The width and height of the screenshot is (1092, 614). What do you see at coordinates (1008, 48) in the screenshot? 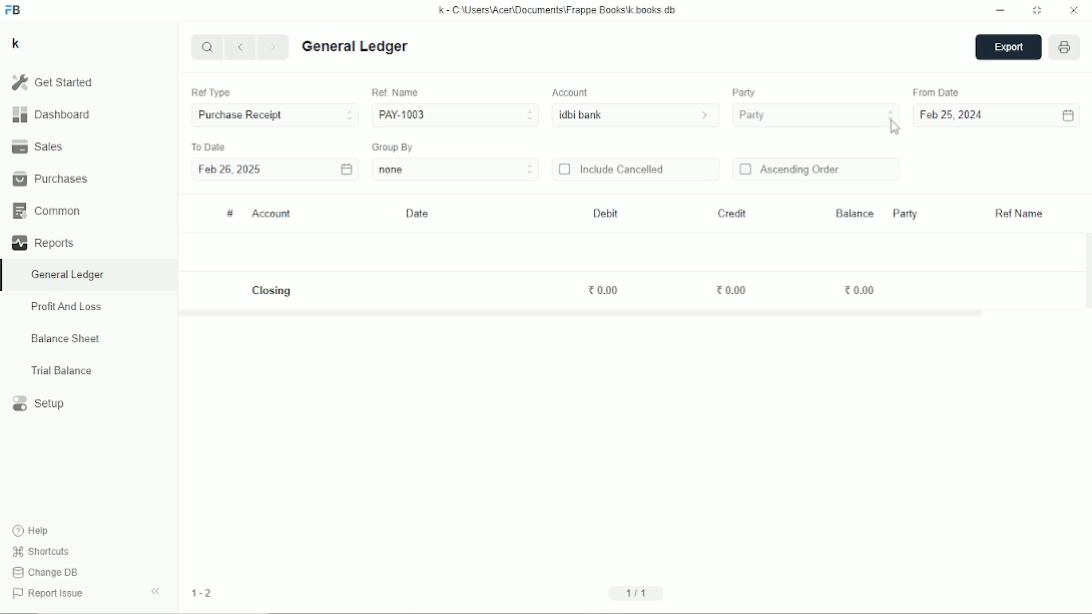
I see `Export` at bounding box center [1008, 48].